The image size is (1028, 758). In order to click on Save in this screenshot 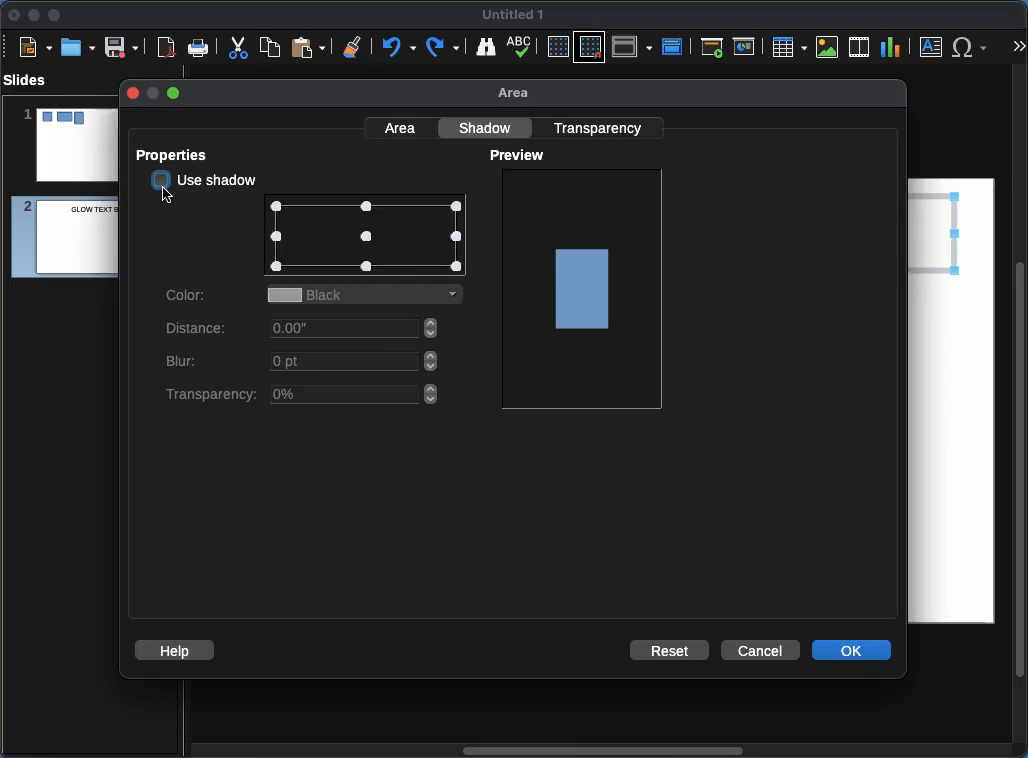, I will do `click(123, 46)`.